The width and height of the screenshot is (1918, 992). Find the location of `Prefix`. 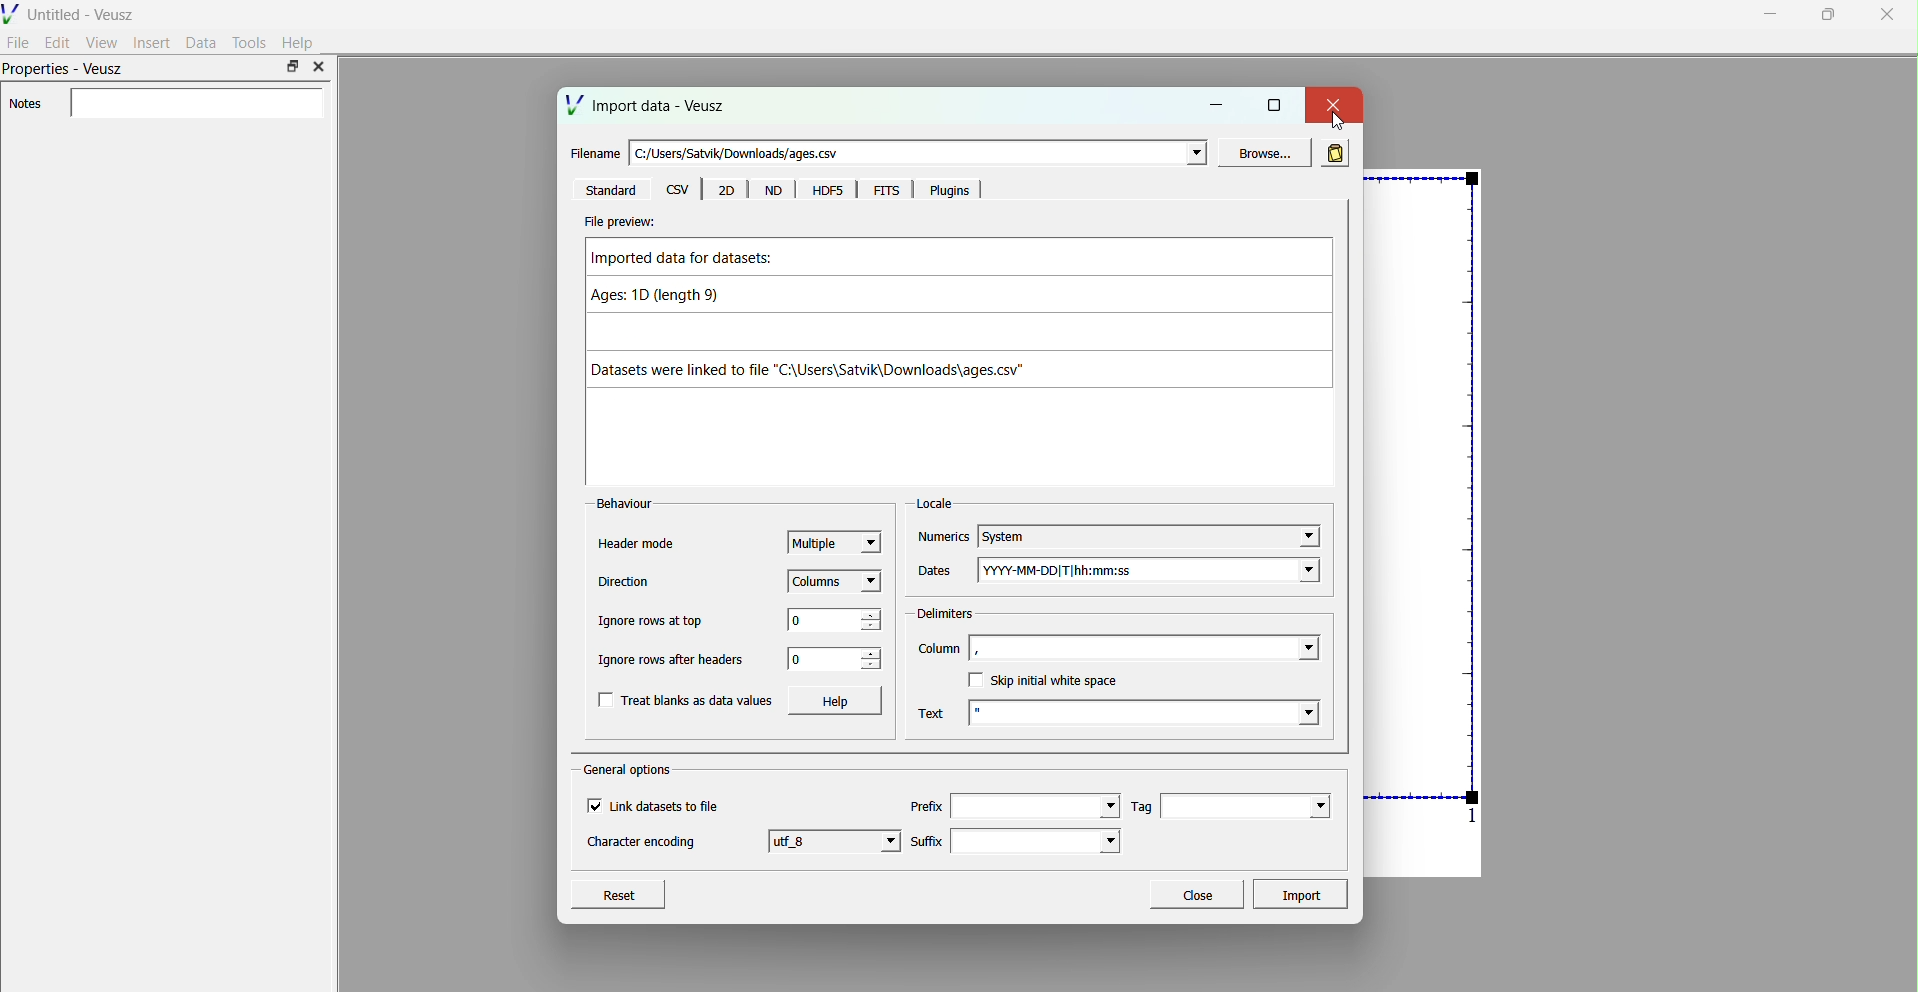

Prefix is located at coordinates (925, 806).